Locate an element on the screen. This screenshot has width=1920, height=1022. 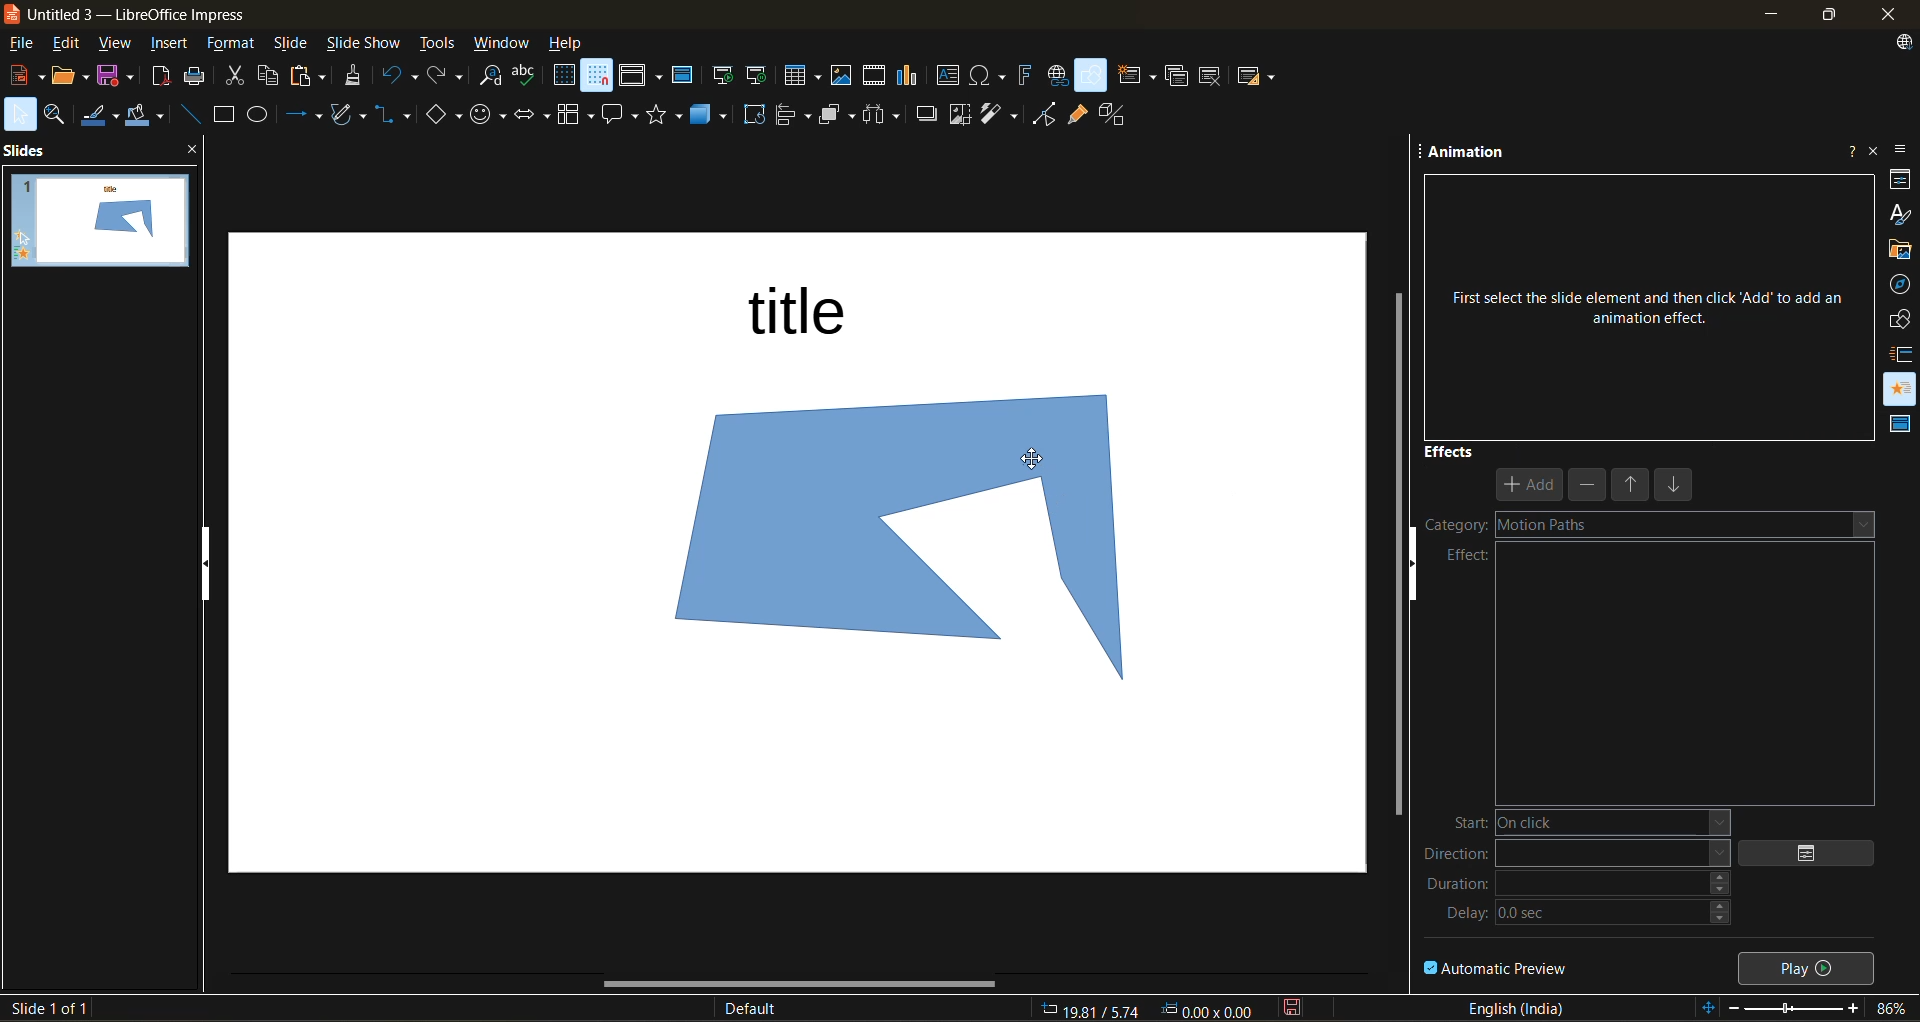
duration is located at coordinates (1585, 882).